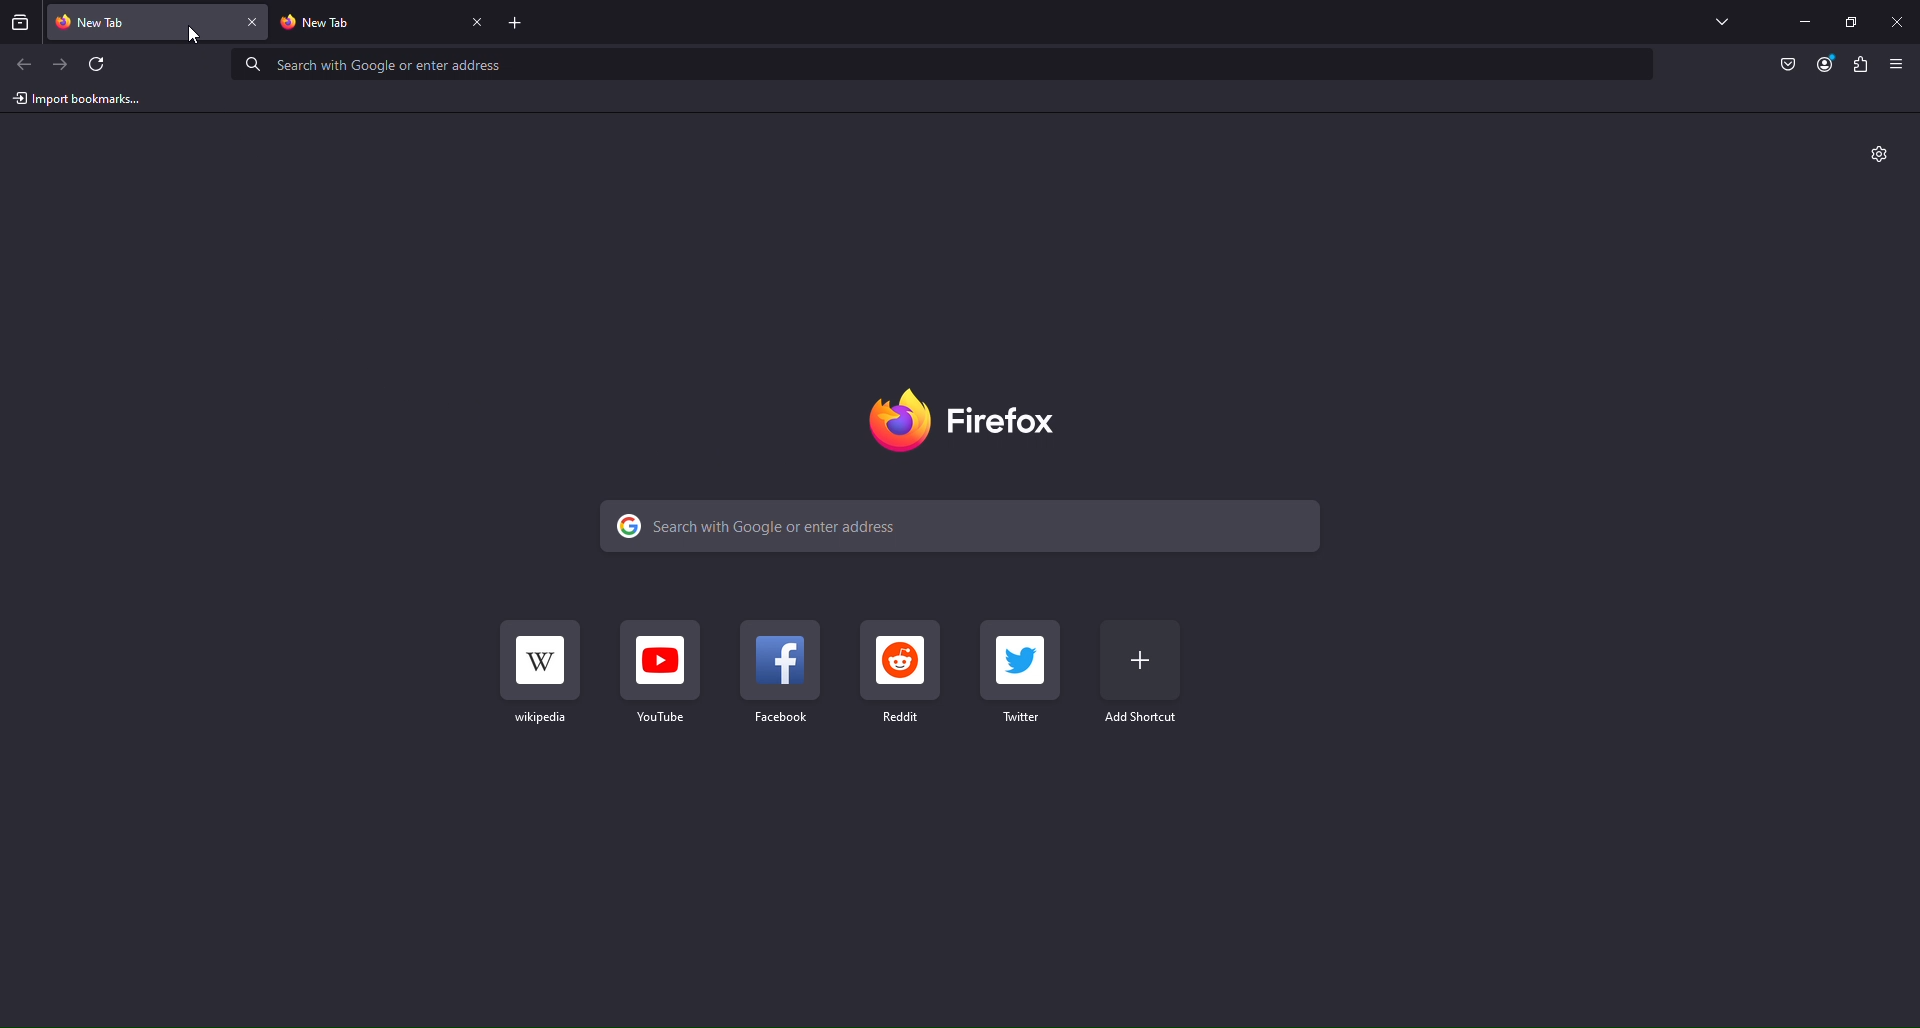 The height and width of the screenshot is (1028, 1920). What do you see at coordinates (944, 65) in the screenshot?
I see `Address Bar` at bounding box center [944, 65].